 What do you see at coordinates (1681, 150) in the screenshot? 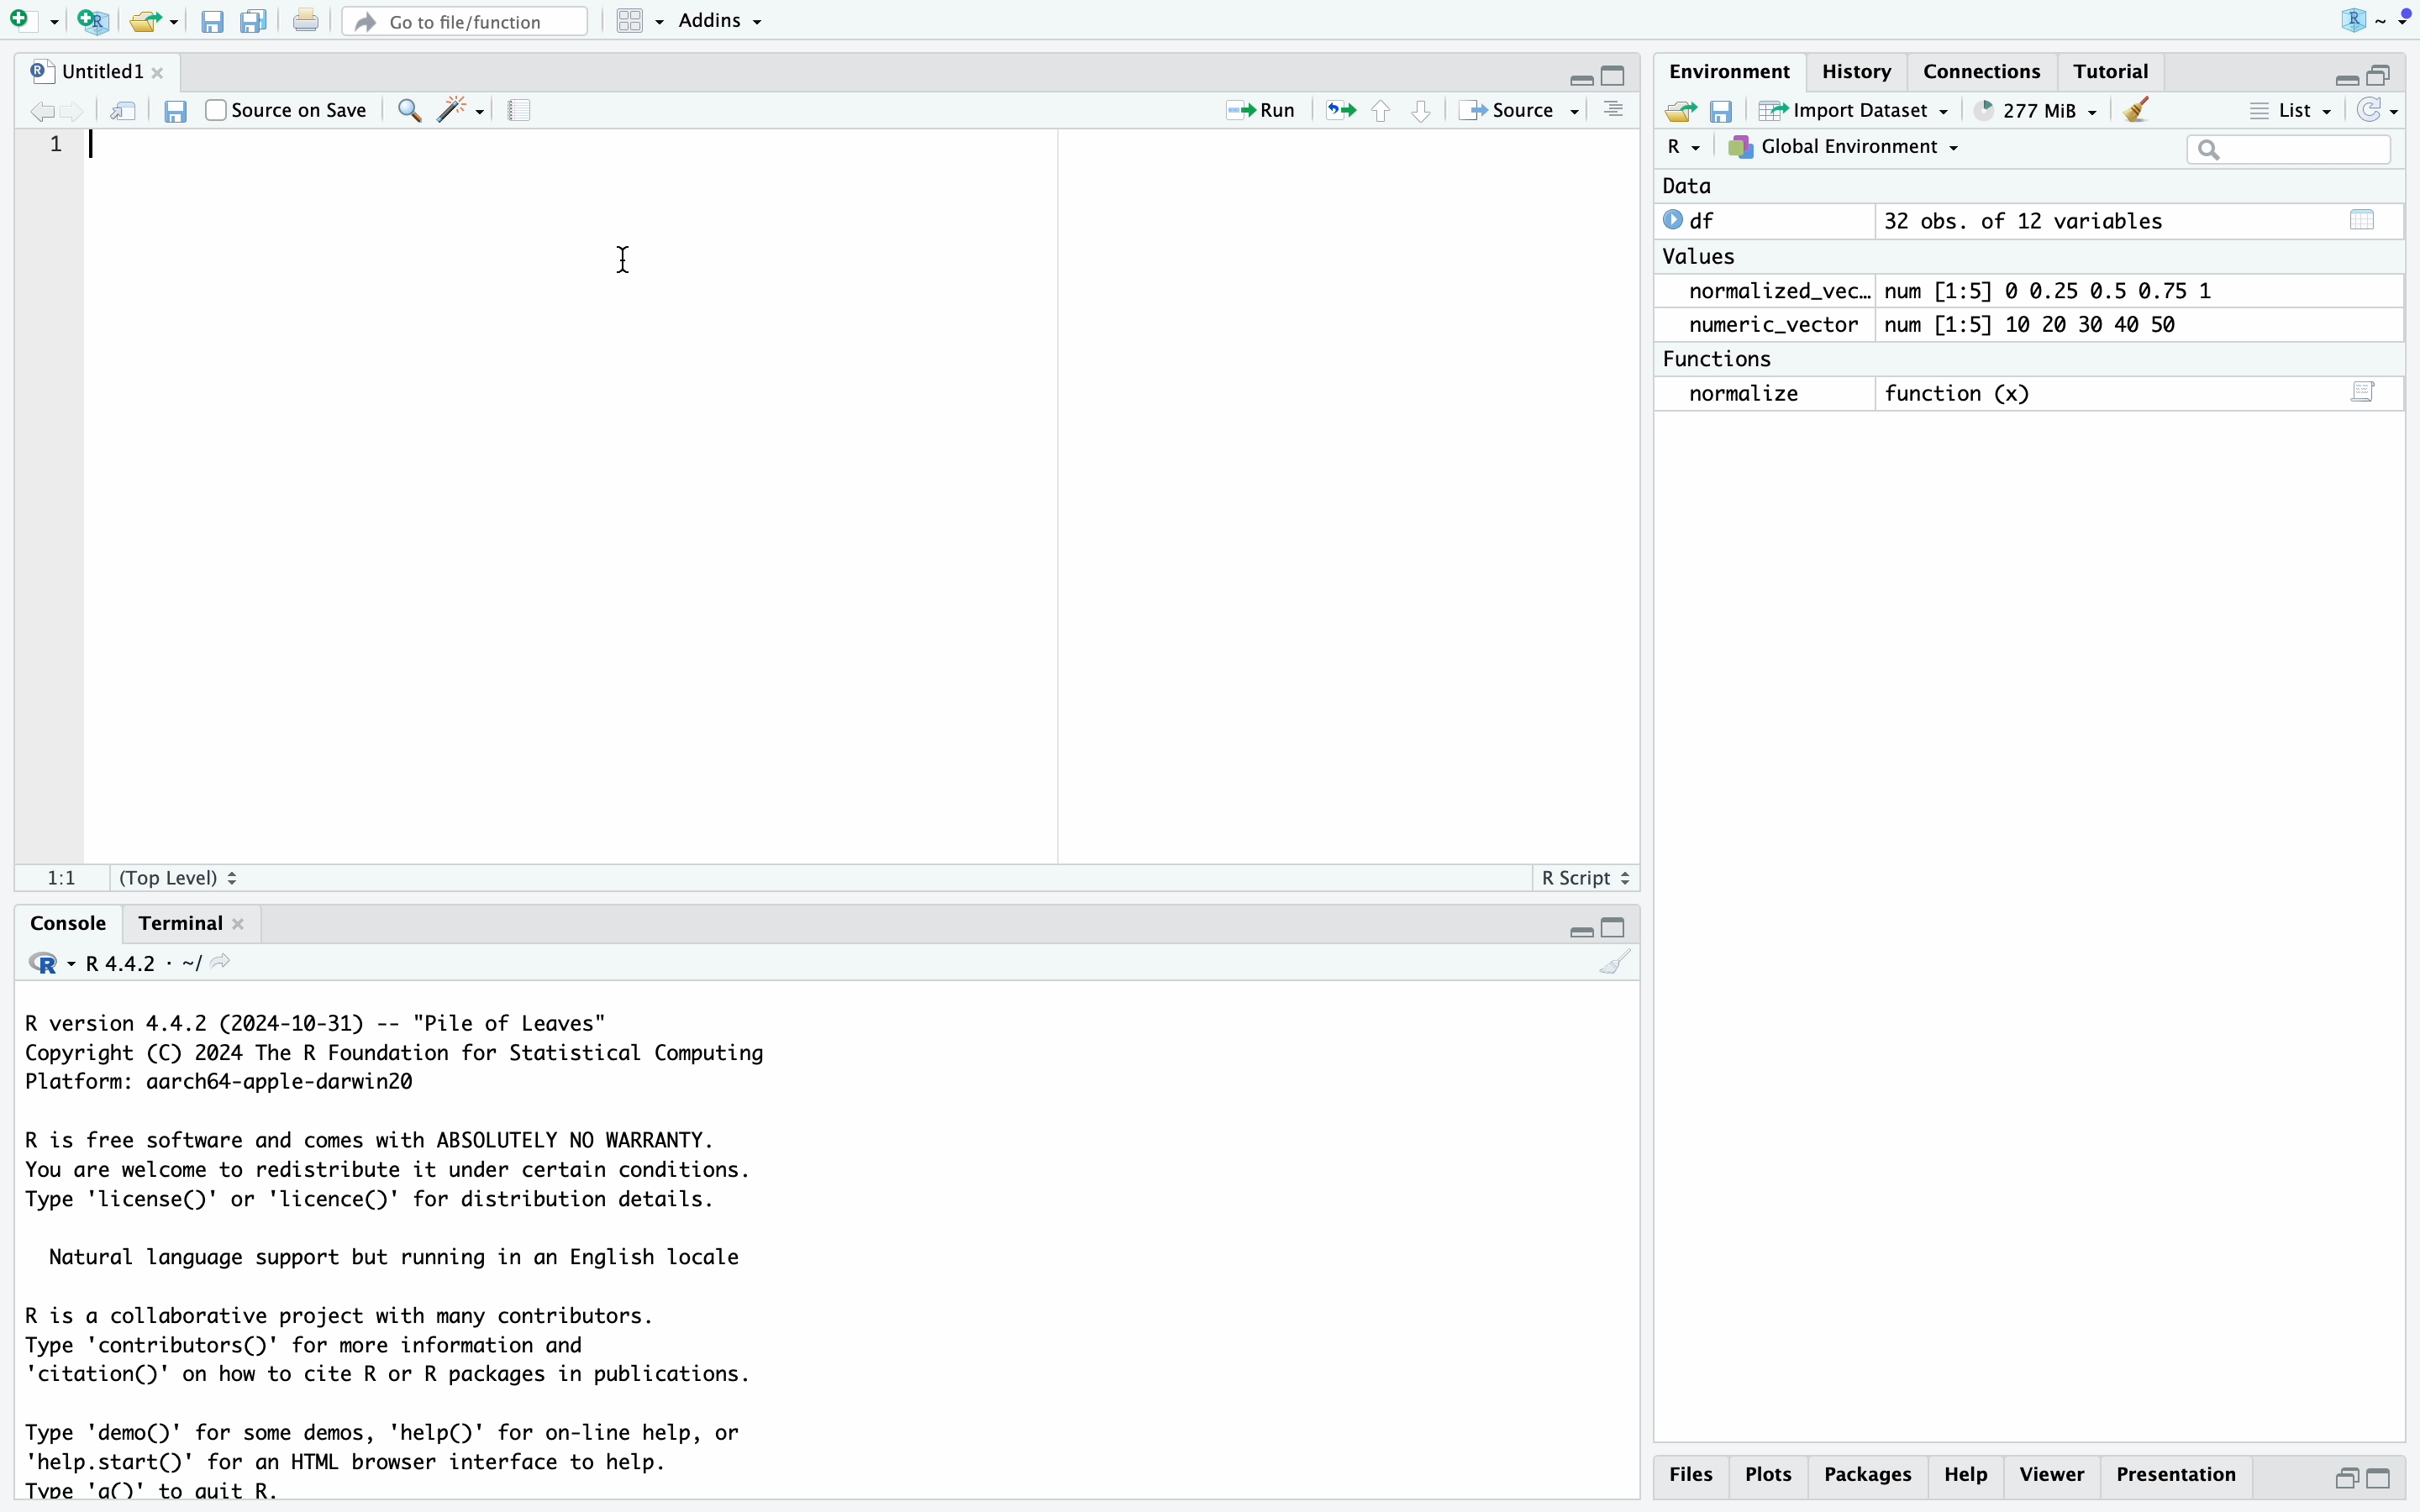
I see `R` at bounding box center [1681, 150].